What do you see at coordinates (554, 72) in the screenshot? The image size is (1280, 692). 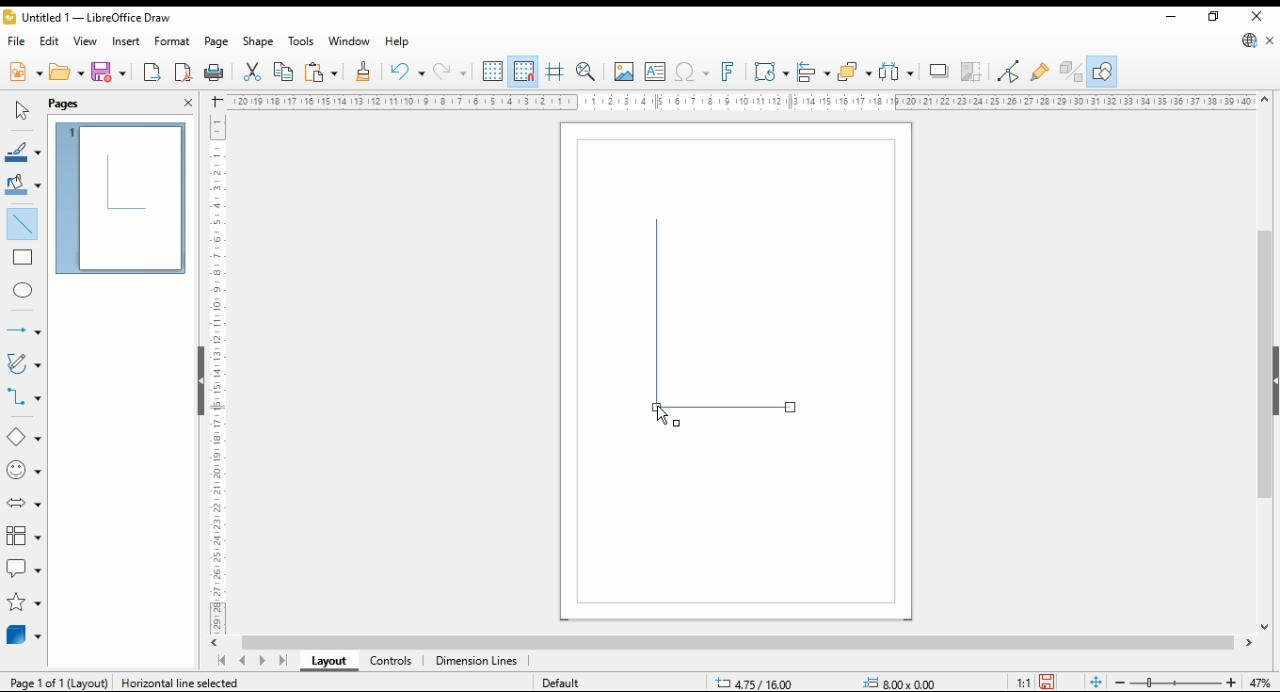 I see `helplines while moving` at bounding box center [554, 72].